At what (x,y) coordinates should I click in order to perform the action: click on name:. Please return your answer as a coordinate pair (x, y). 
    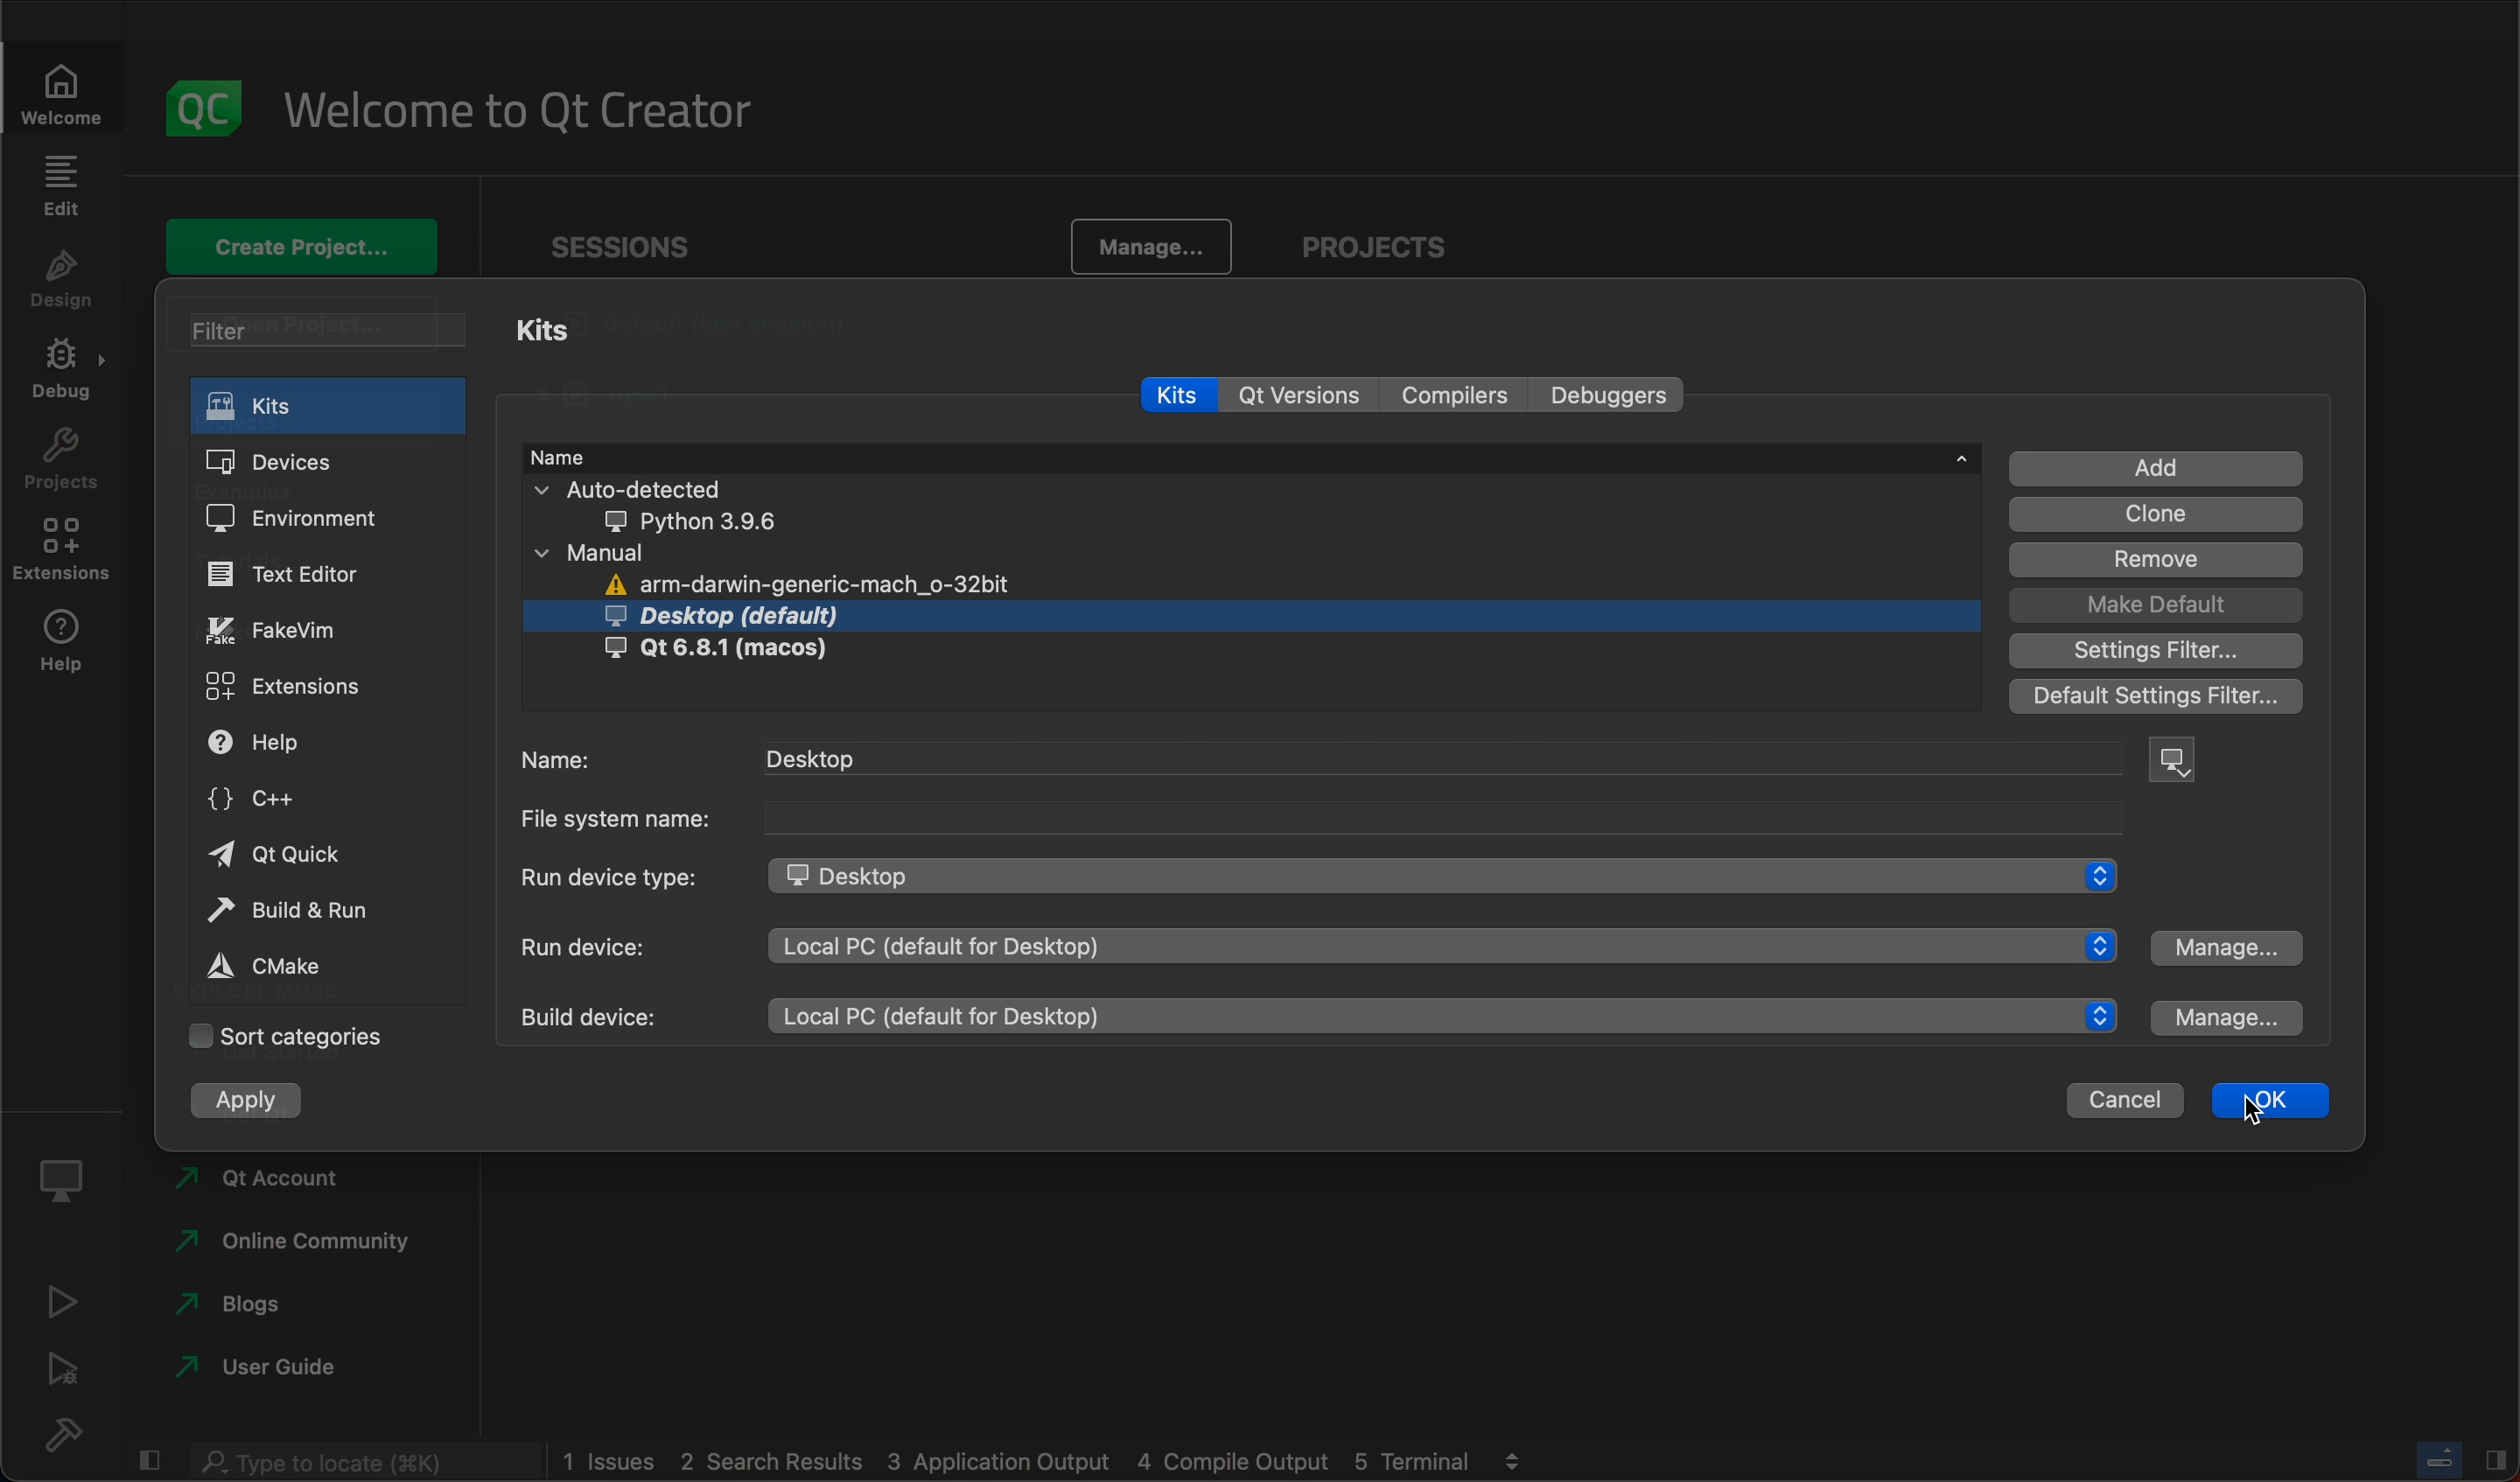
    Looking at the image, I should click on (571, 759).